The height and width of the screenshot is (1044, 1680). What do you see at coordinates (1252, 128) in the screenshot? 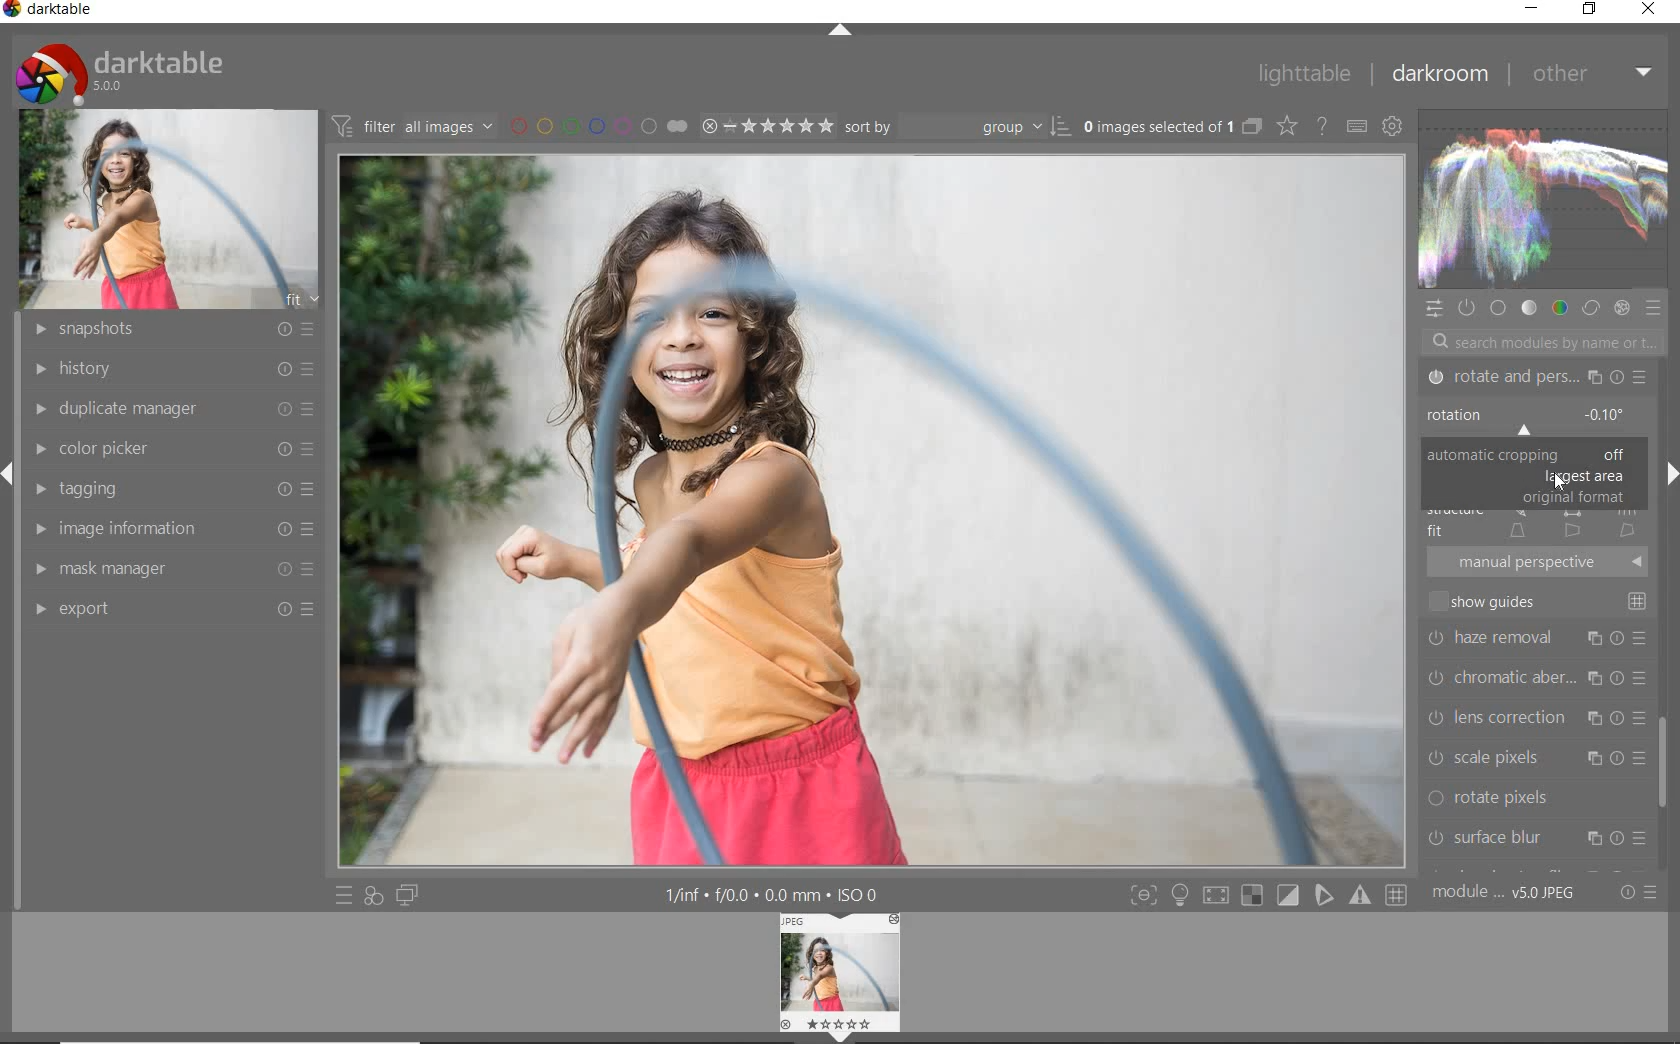
I see `collapse grouped images` at bounding box center [1252, 128].